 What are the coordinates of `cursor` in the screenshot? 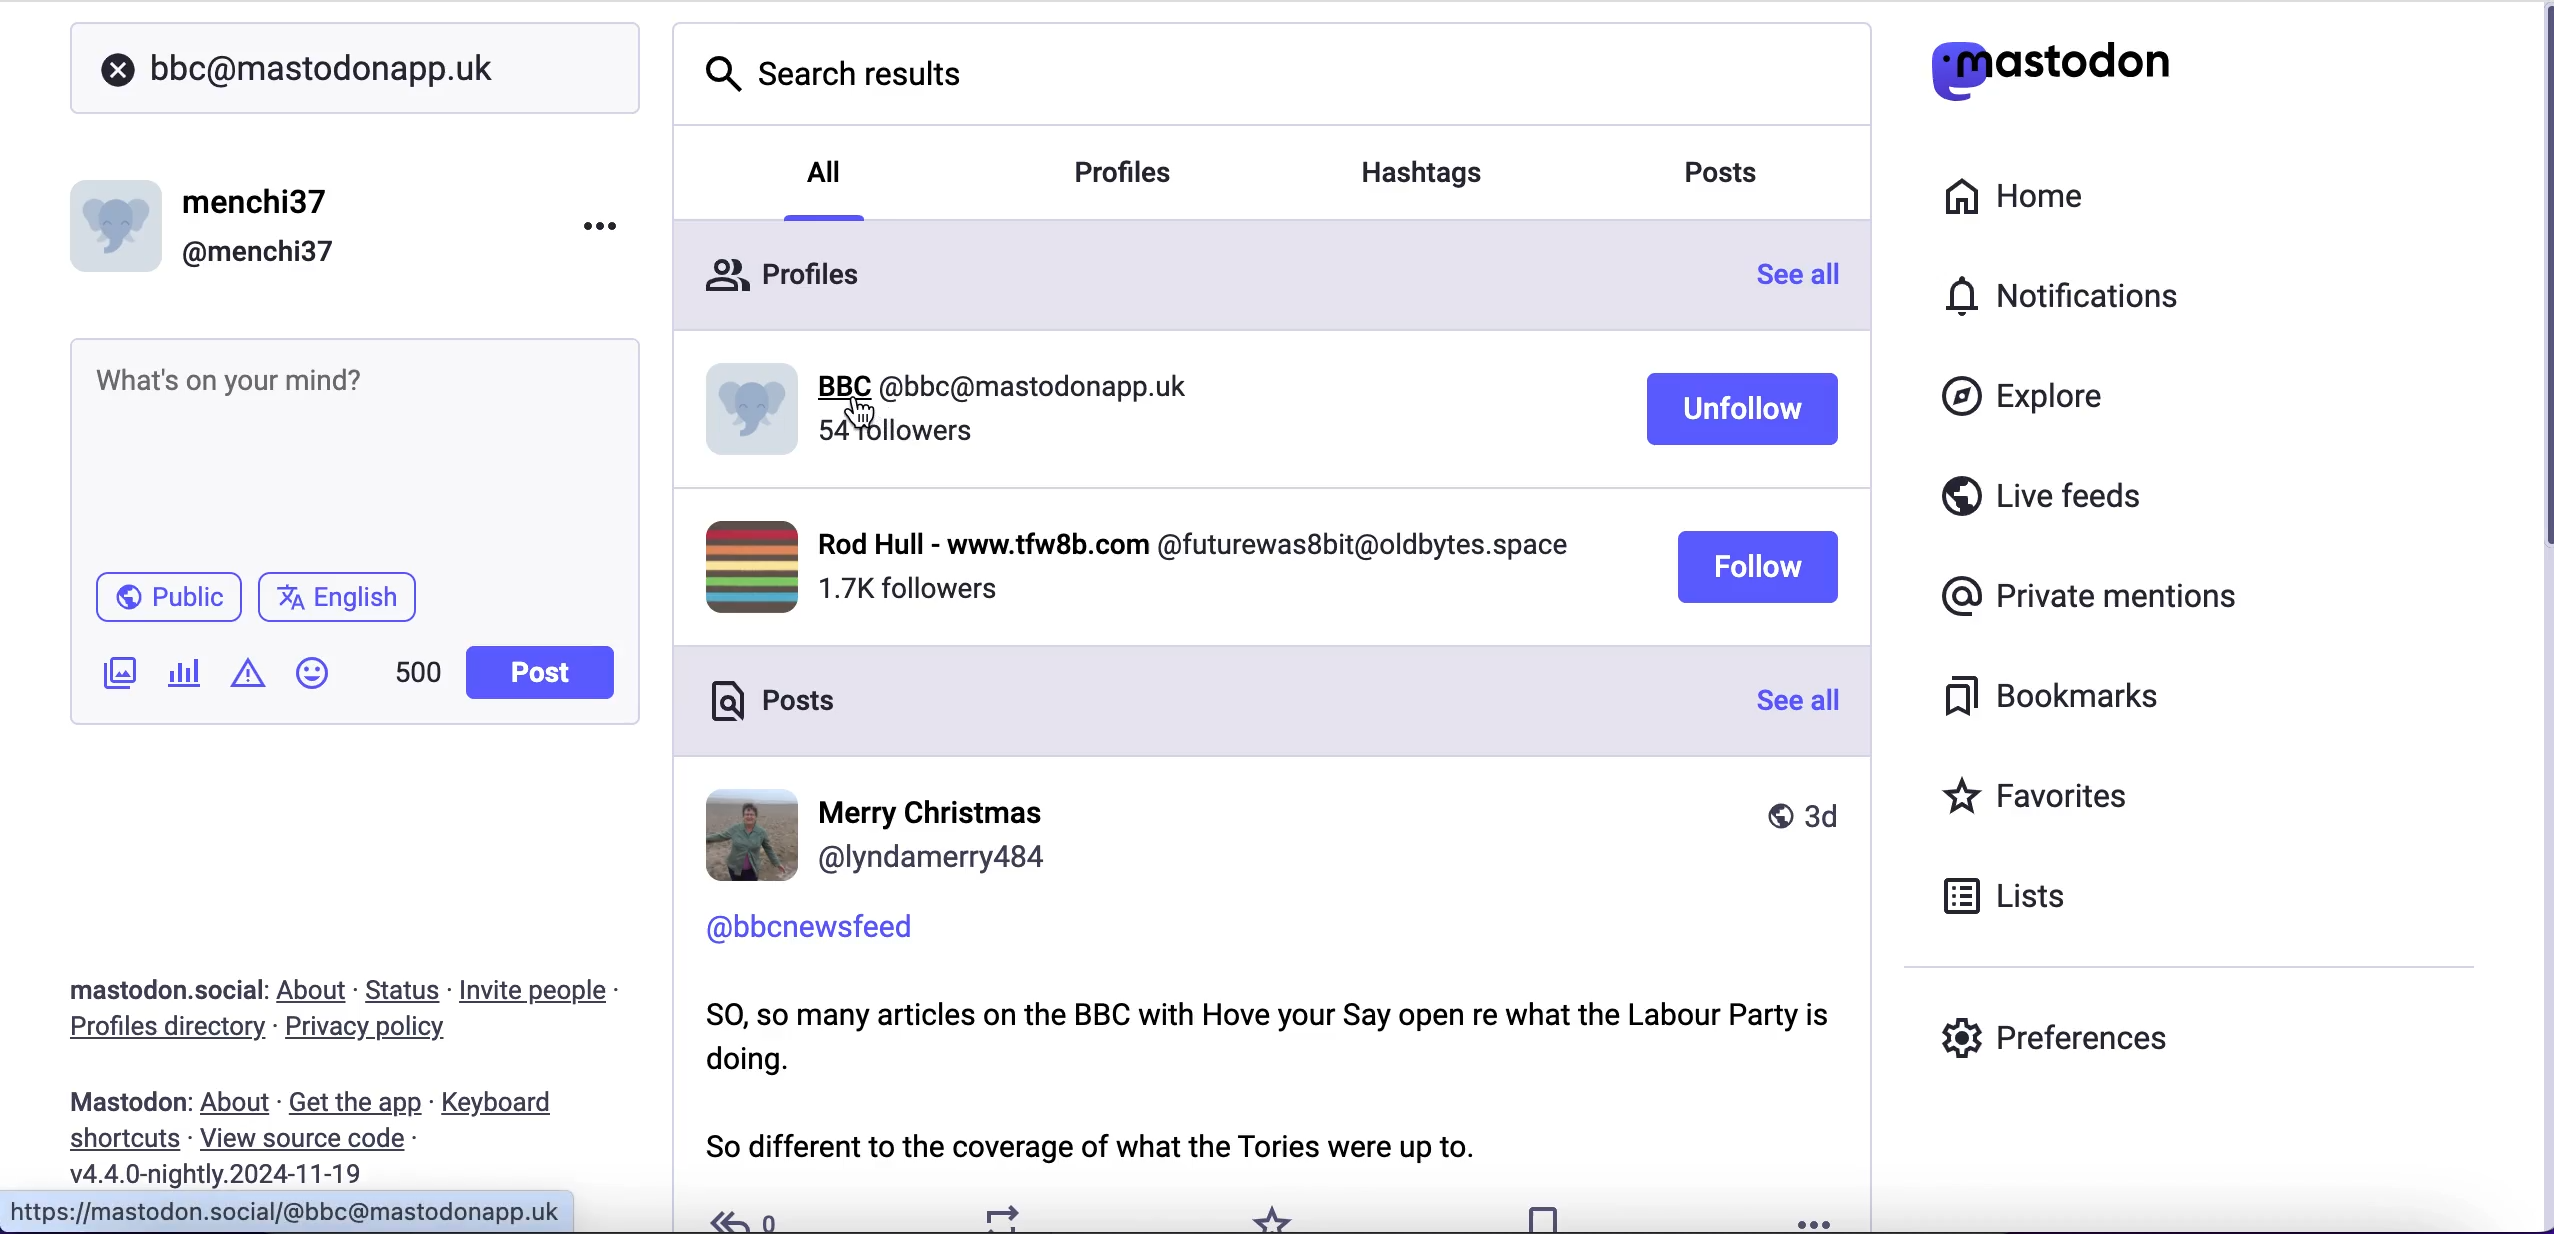 It's located at (861, 413).